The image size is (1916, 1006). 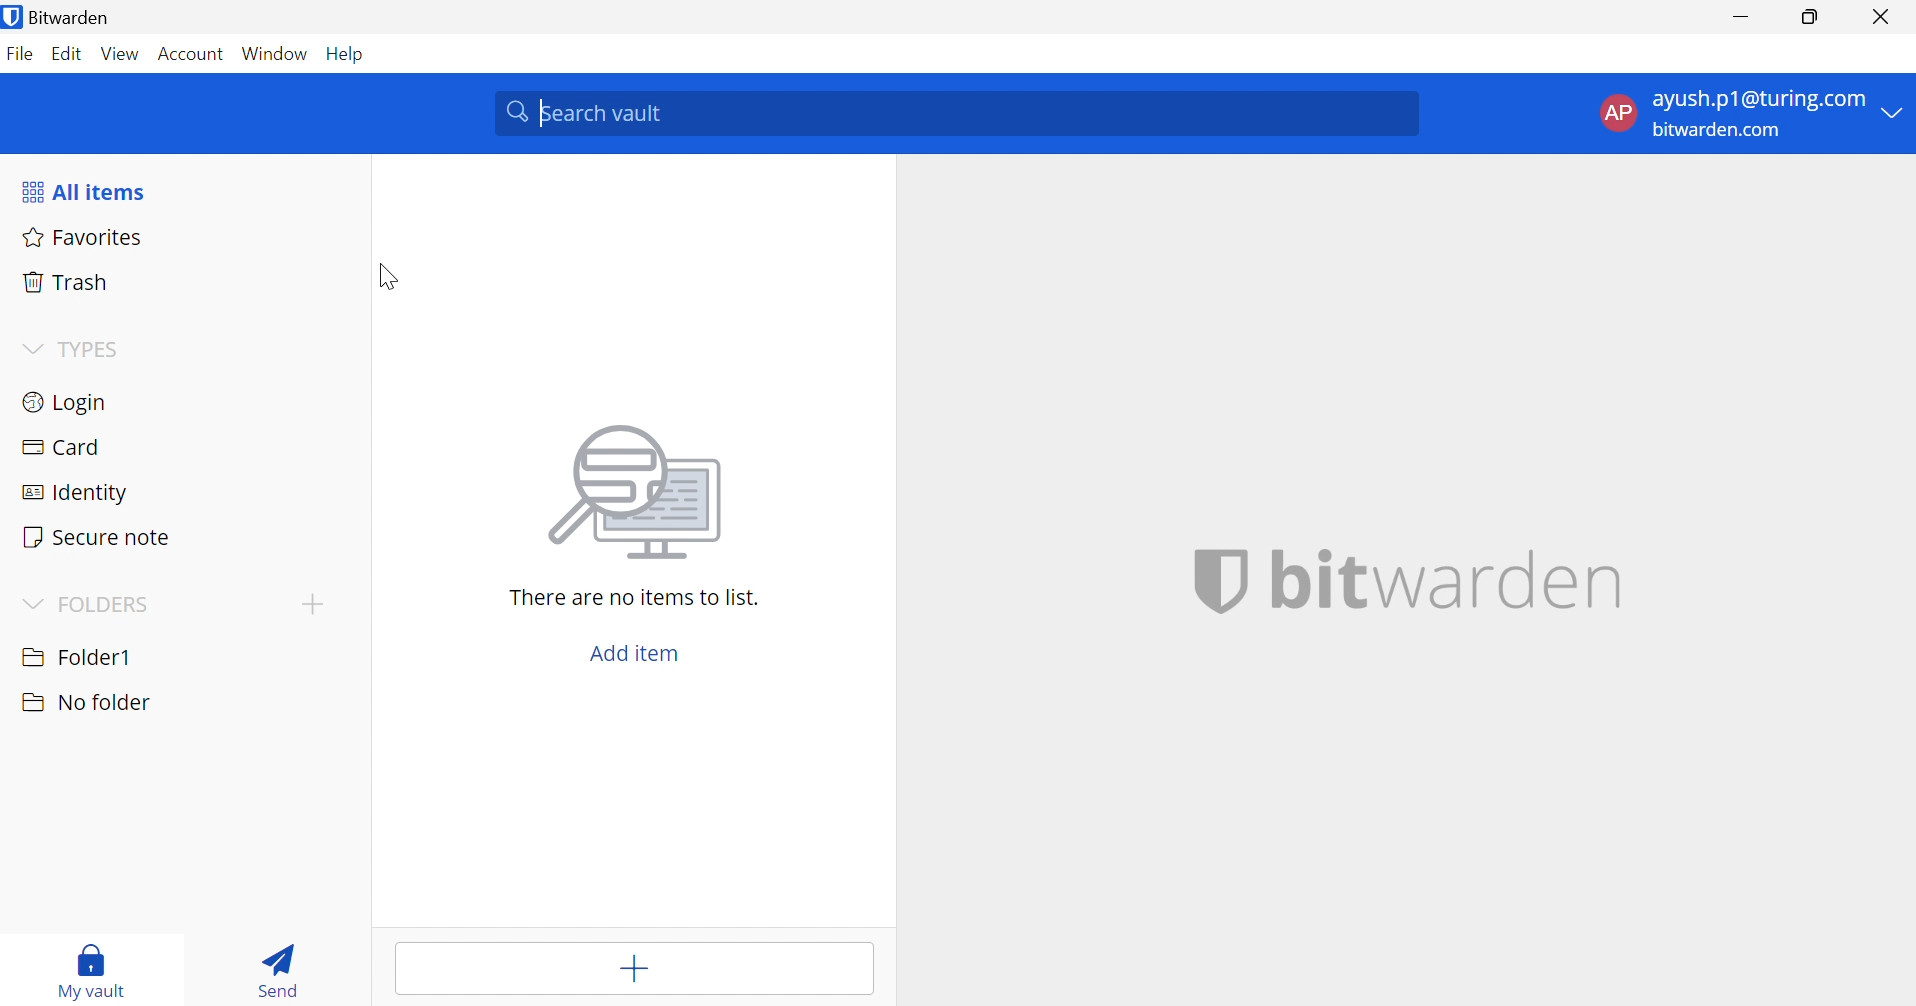 I want to click on Search Vault, so click(x=961, y=114).